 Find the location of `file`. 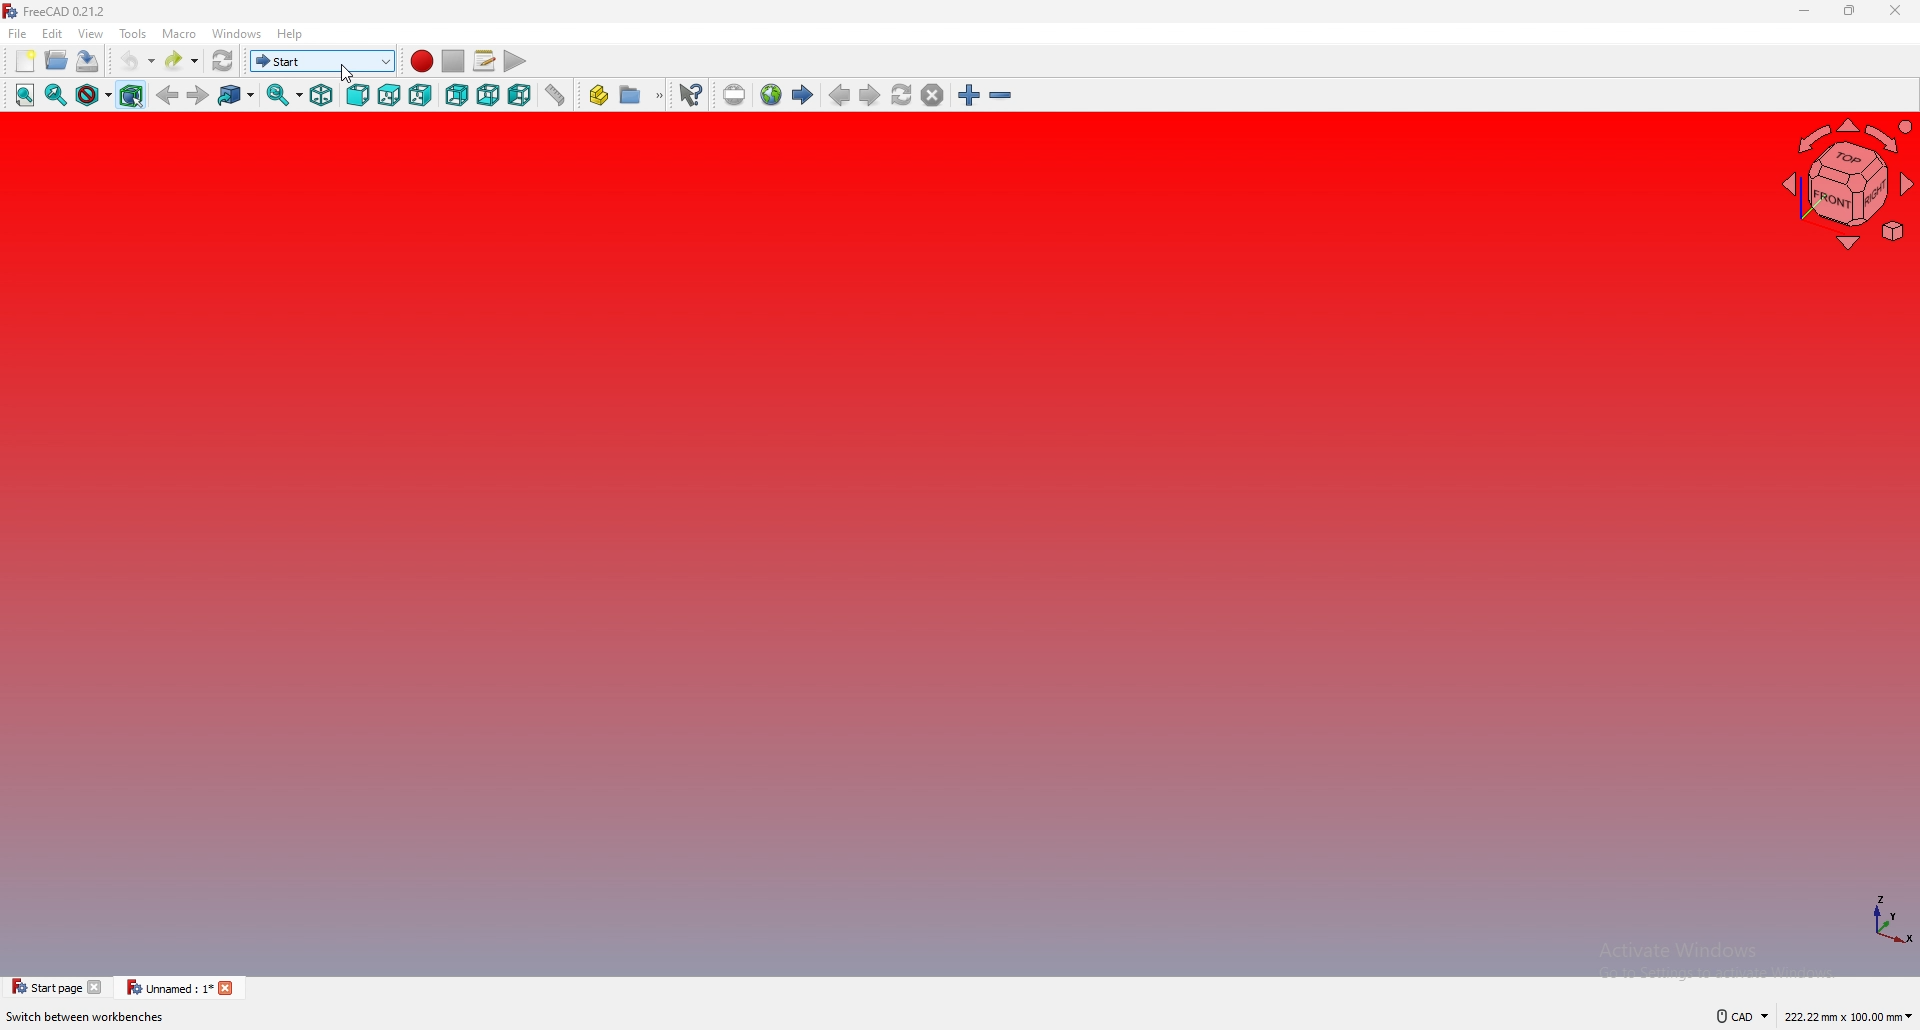

file is located at coordinates (18, 33).